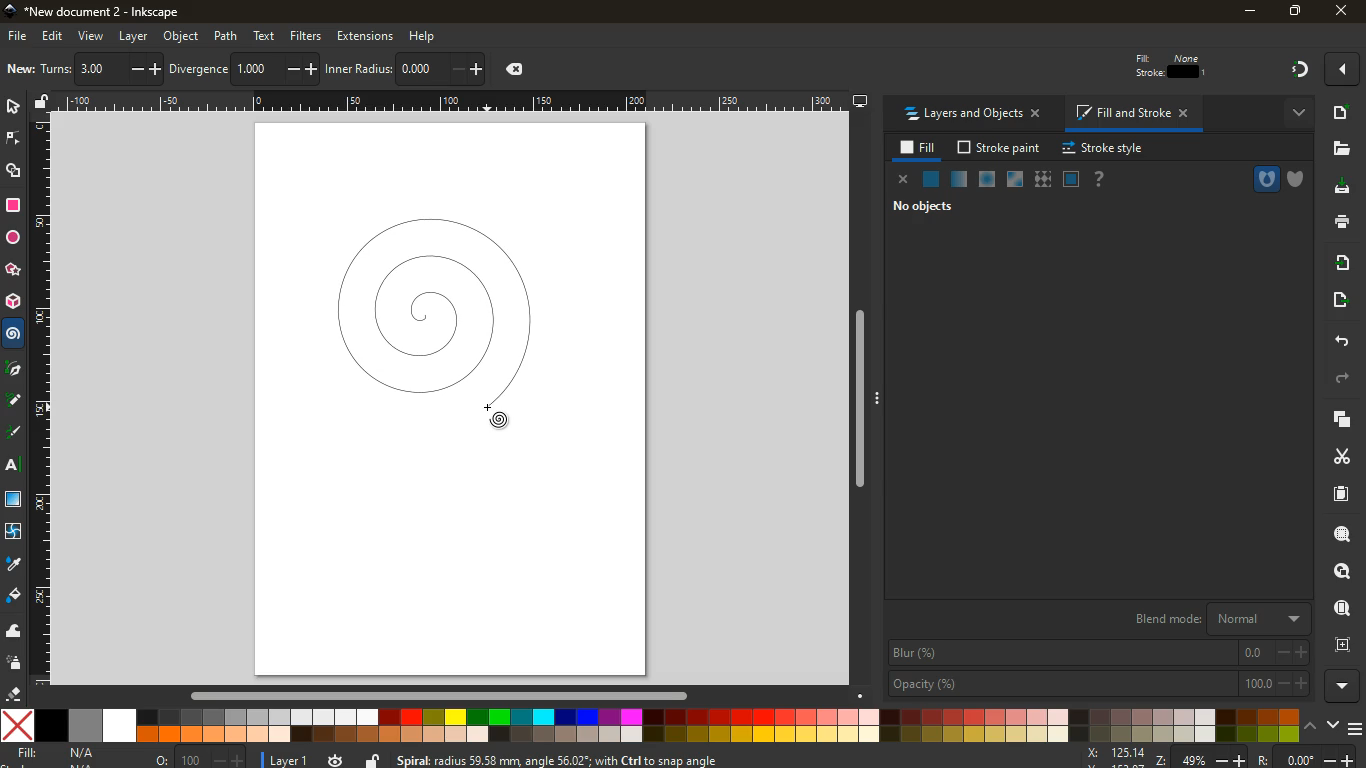 This screenshot has height=768, width=1366. Describe the element at coordinates (1131, 114) in the screenshot. I see `fill and stroke` at that location.